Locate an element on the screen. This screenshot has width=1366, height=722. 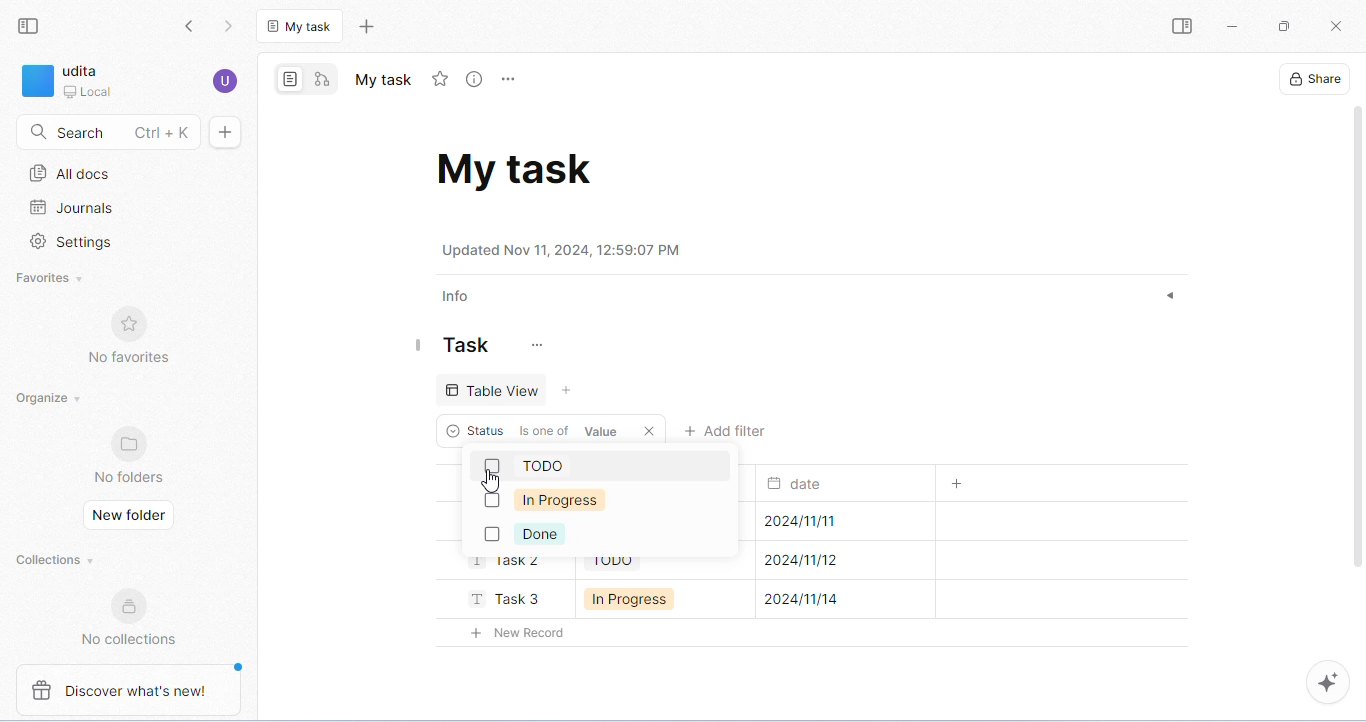
cursor movement is located at coordinates (491, 482).